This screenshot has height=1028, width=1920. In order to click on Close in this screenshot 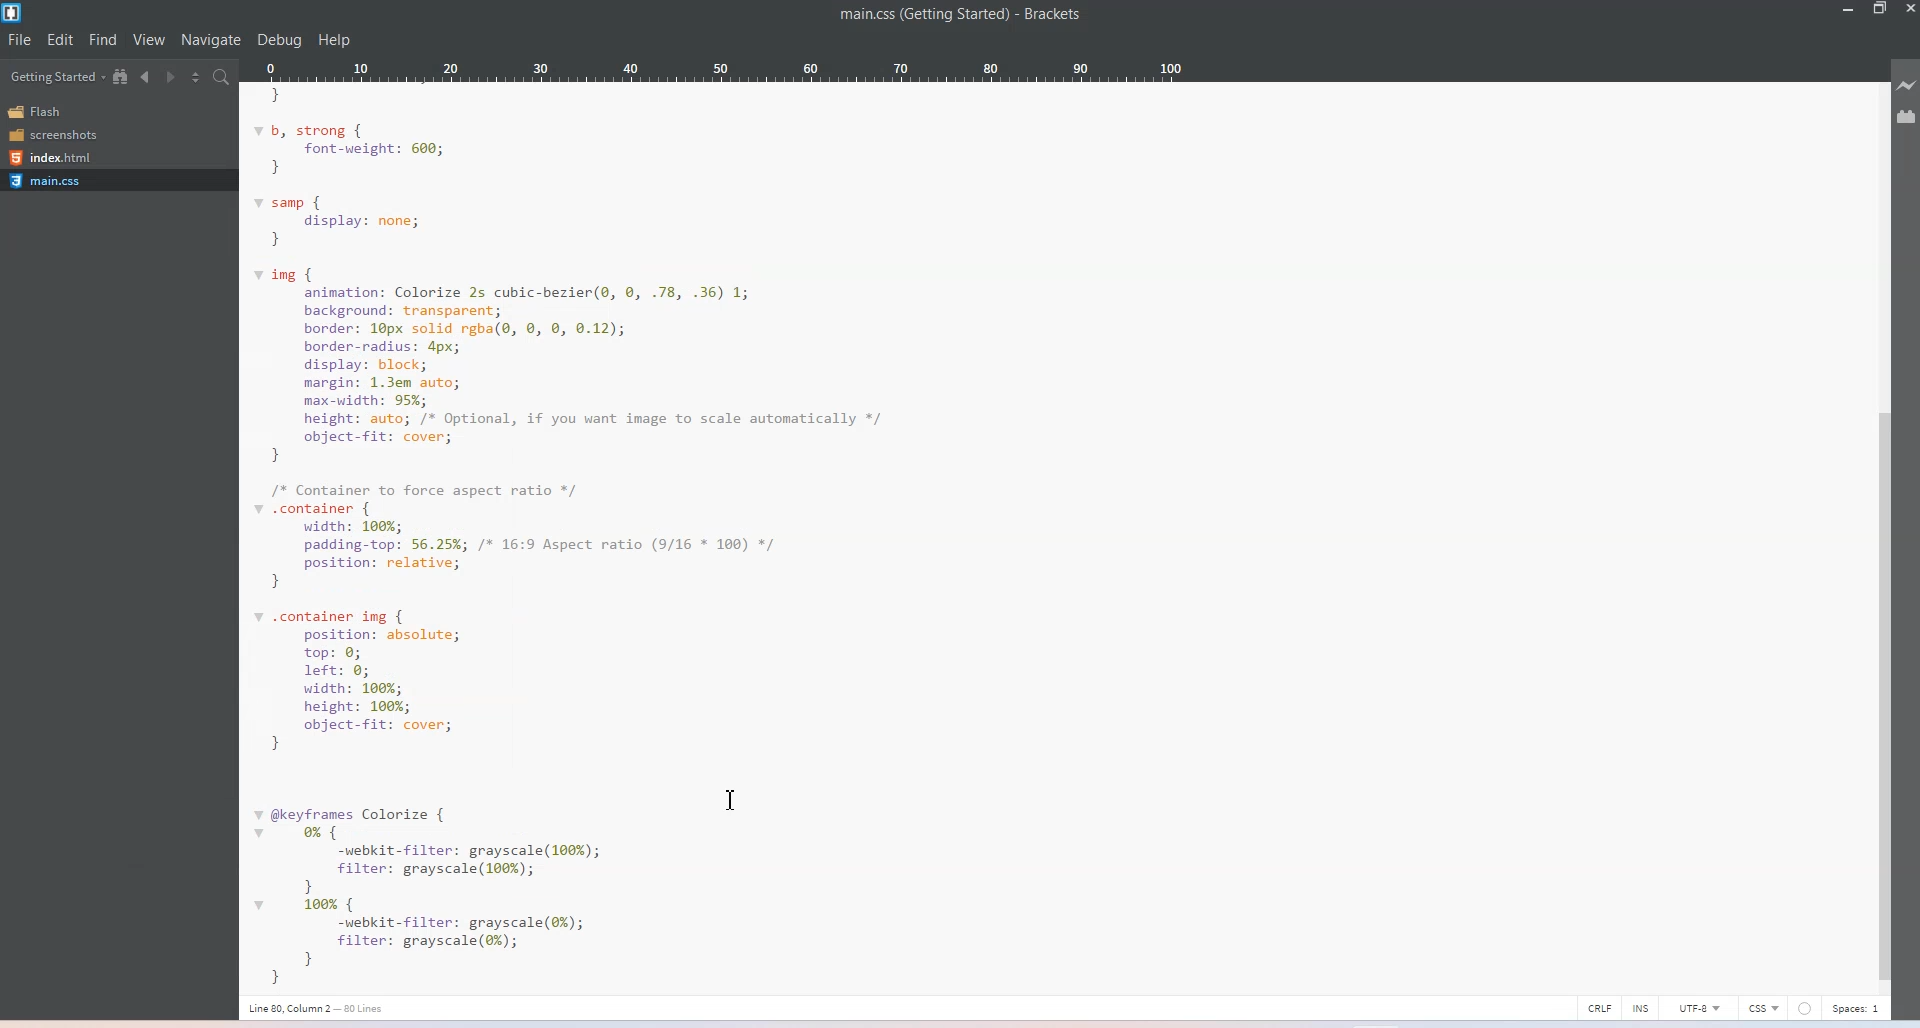, I will do `click(1908, 10)`.